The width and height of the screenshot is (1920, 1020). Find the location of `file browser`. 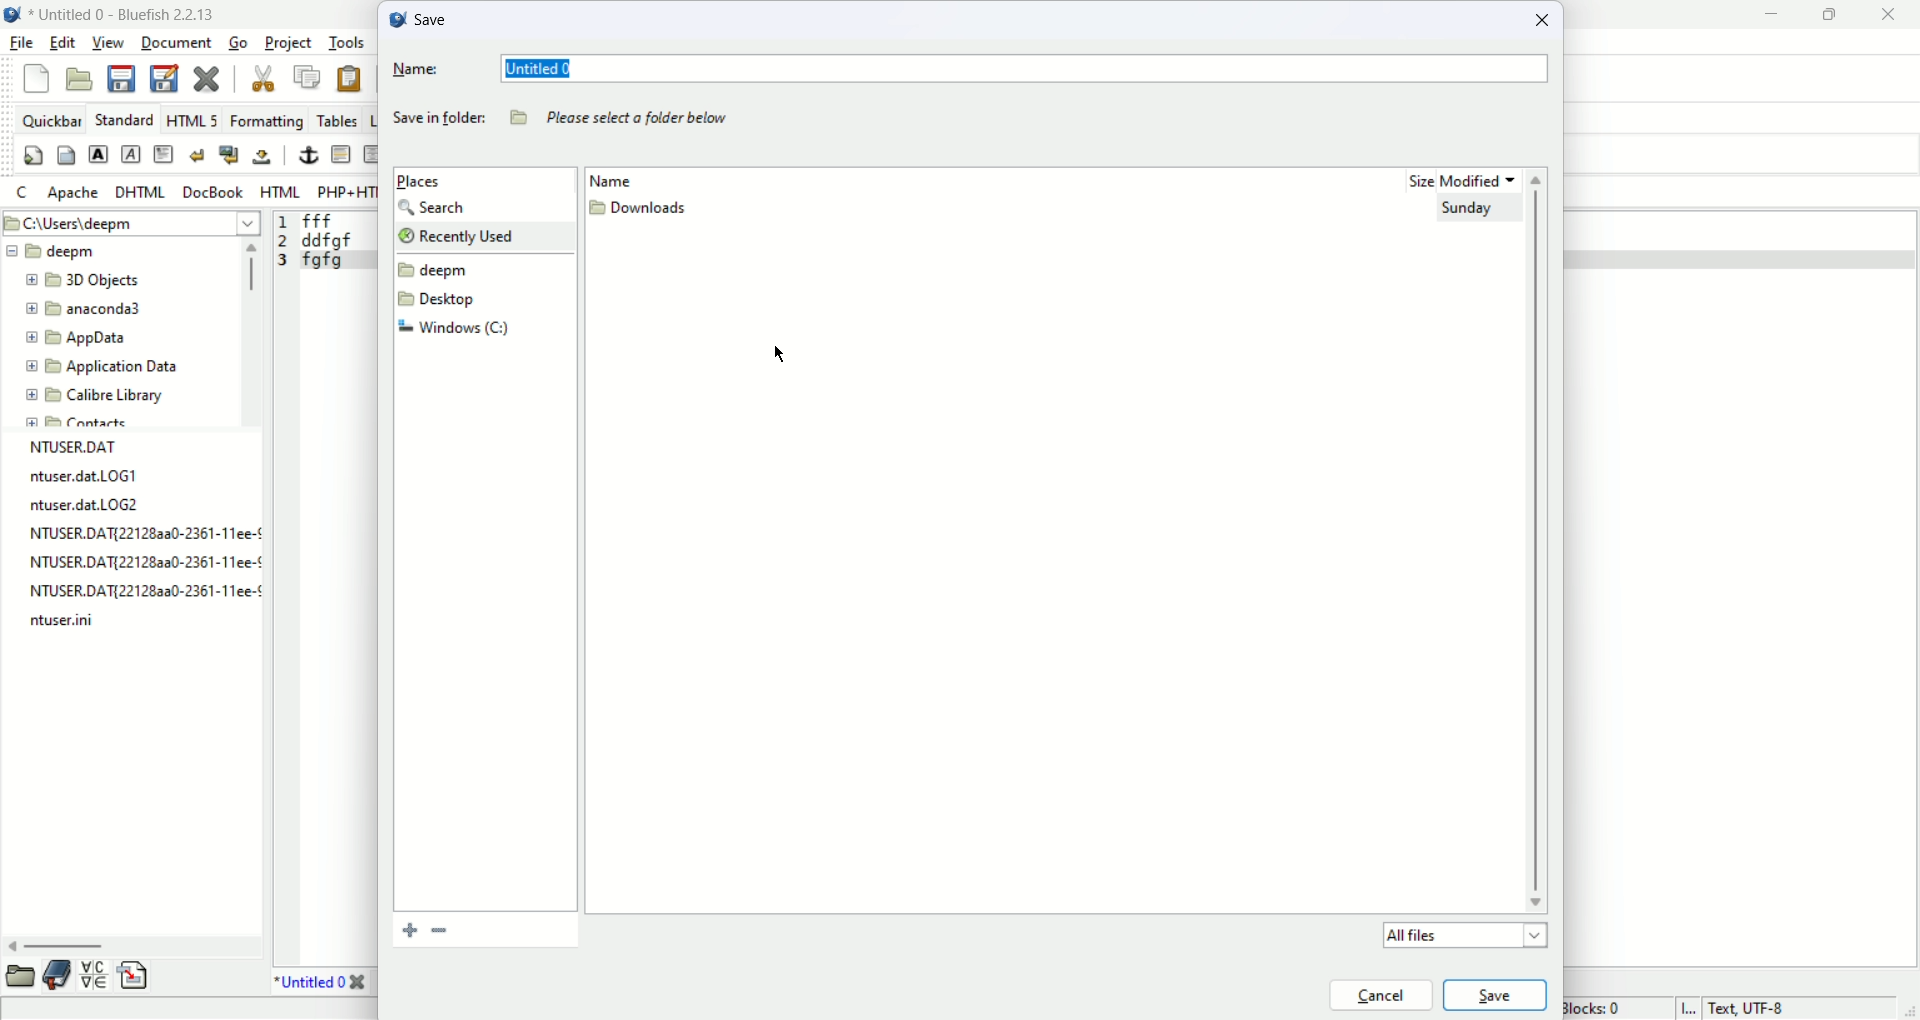

file browser is located at coordinates (19, 977).